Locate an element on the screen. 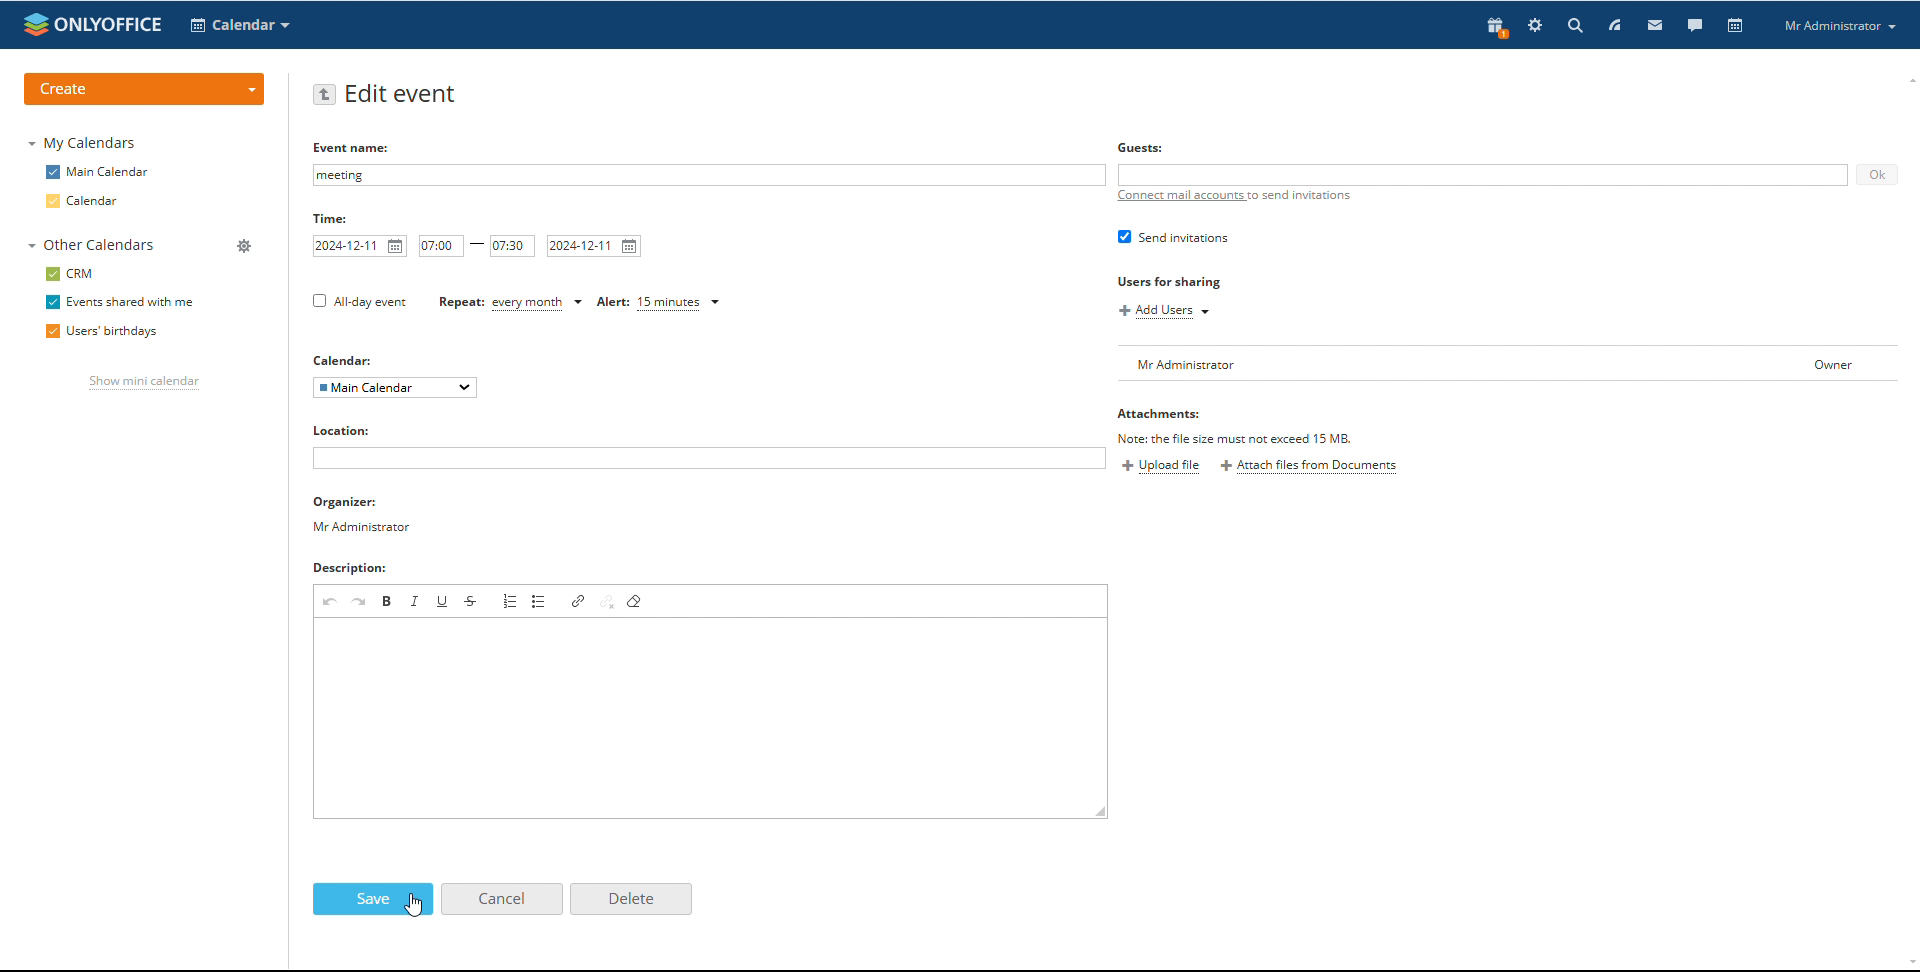  repetition set is located at coordinates (510, 304).